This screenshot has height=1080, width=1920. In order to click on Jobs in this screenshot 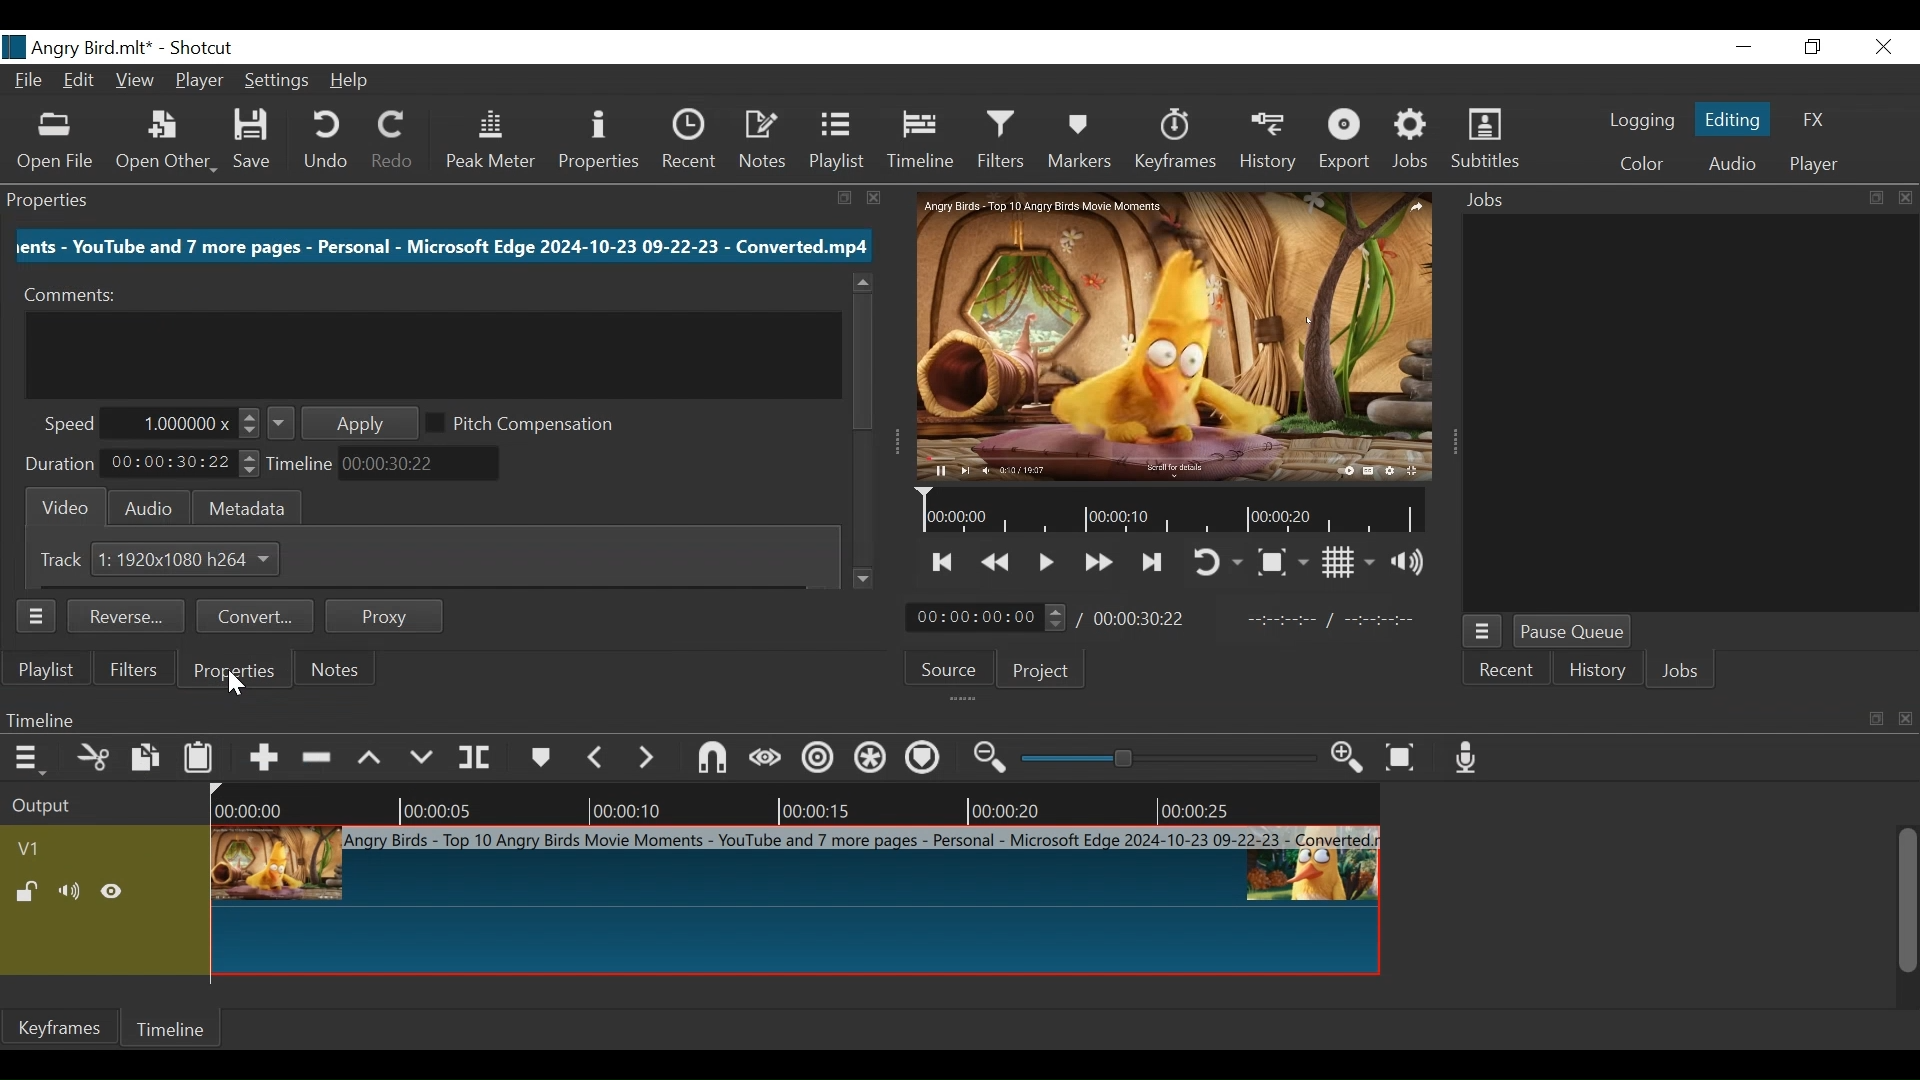, I will do `click(1677, 670)`.